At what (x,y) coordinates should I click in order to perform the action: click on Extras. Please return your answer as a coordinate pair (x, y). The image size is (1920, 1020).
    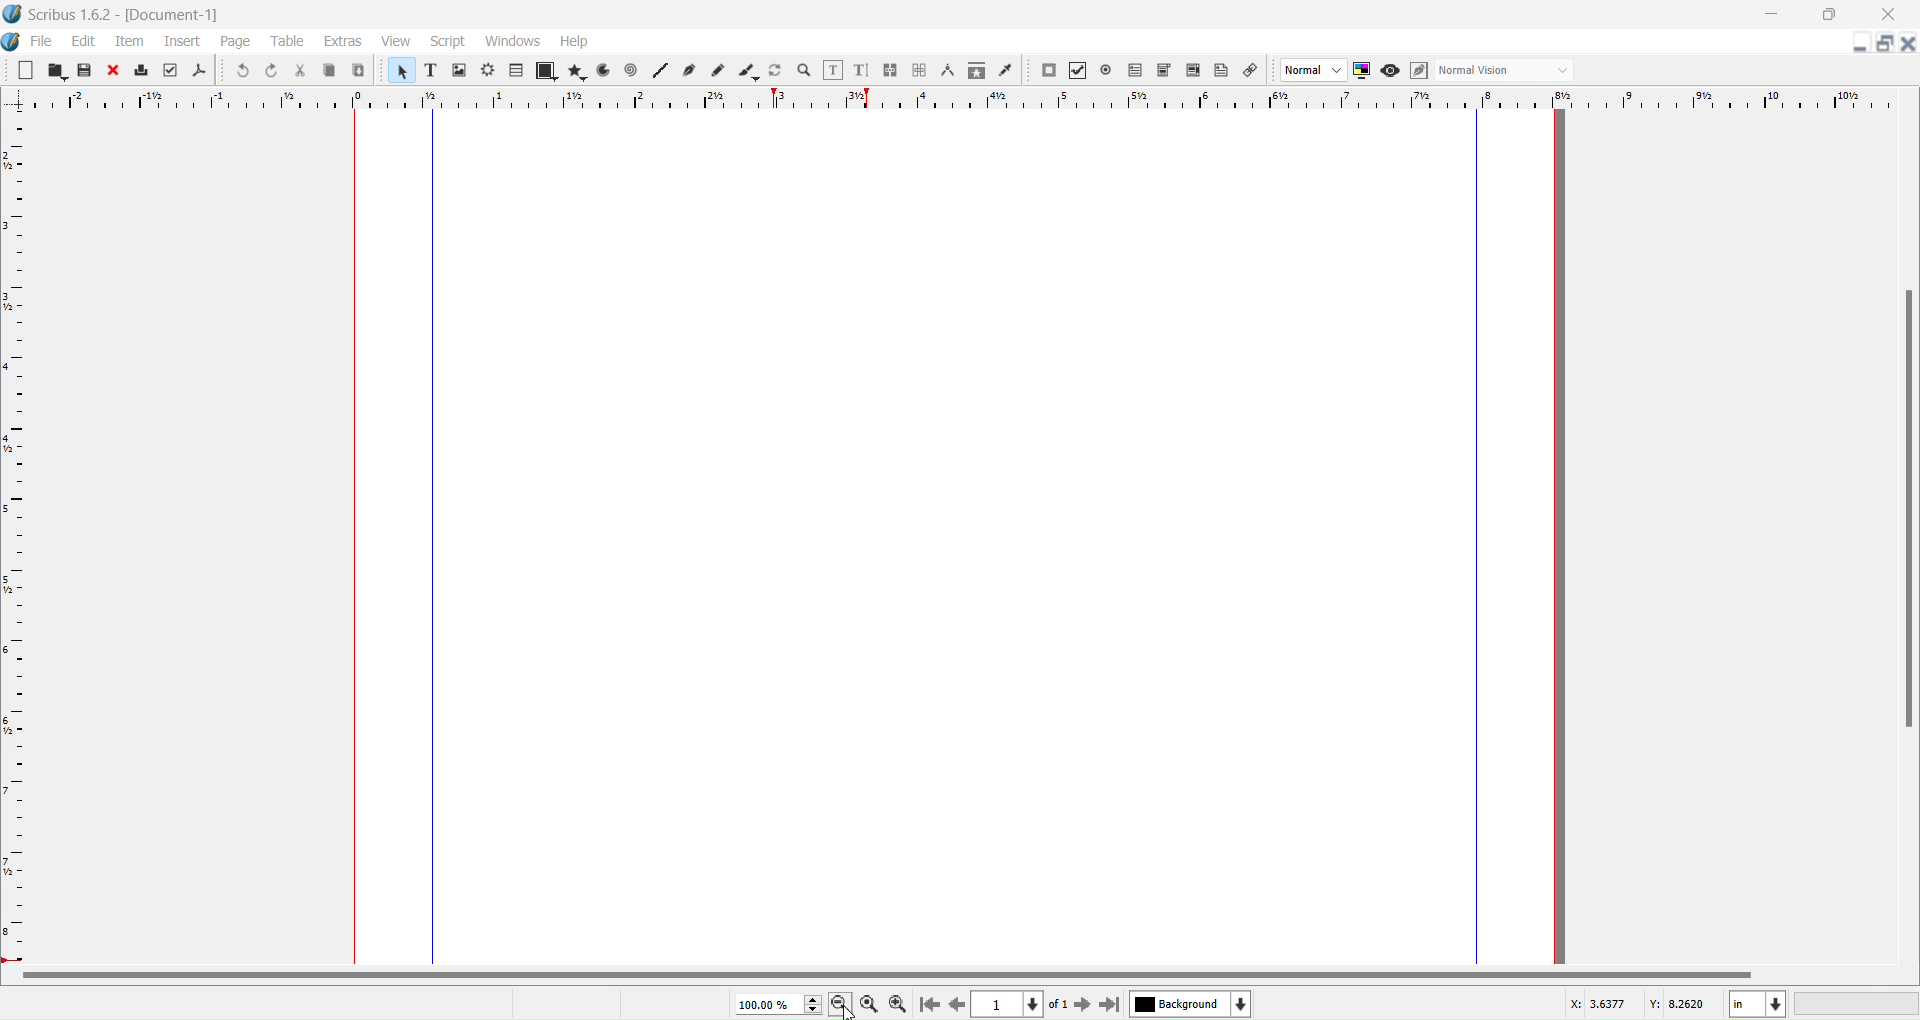
    Looking at the image, I should click on (340, 42).